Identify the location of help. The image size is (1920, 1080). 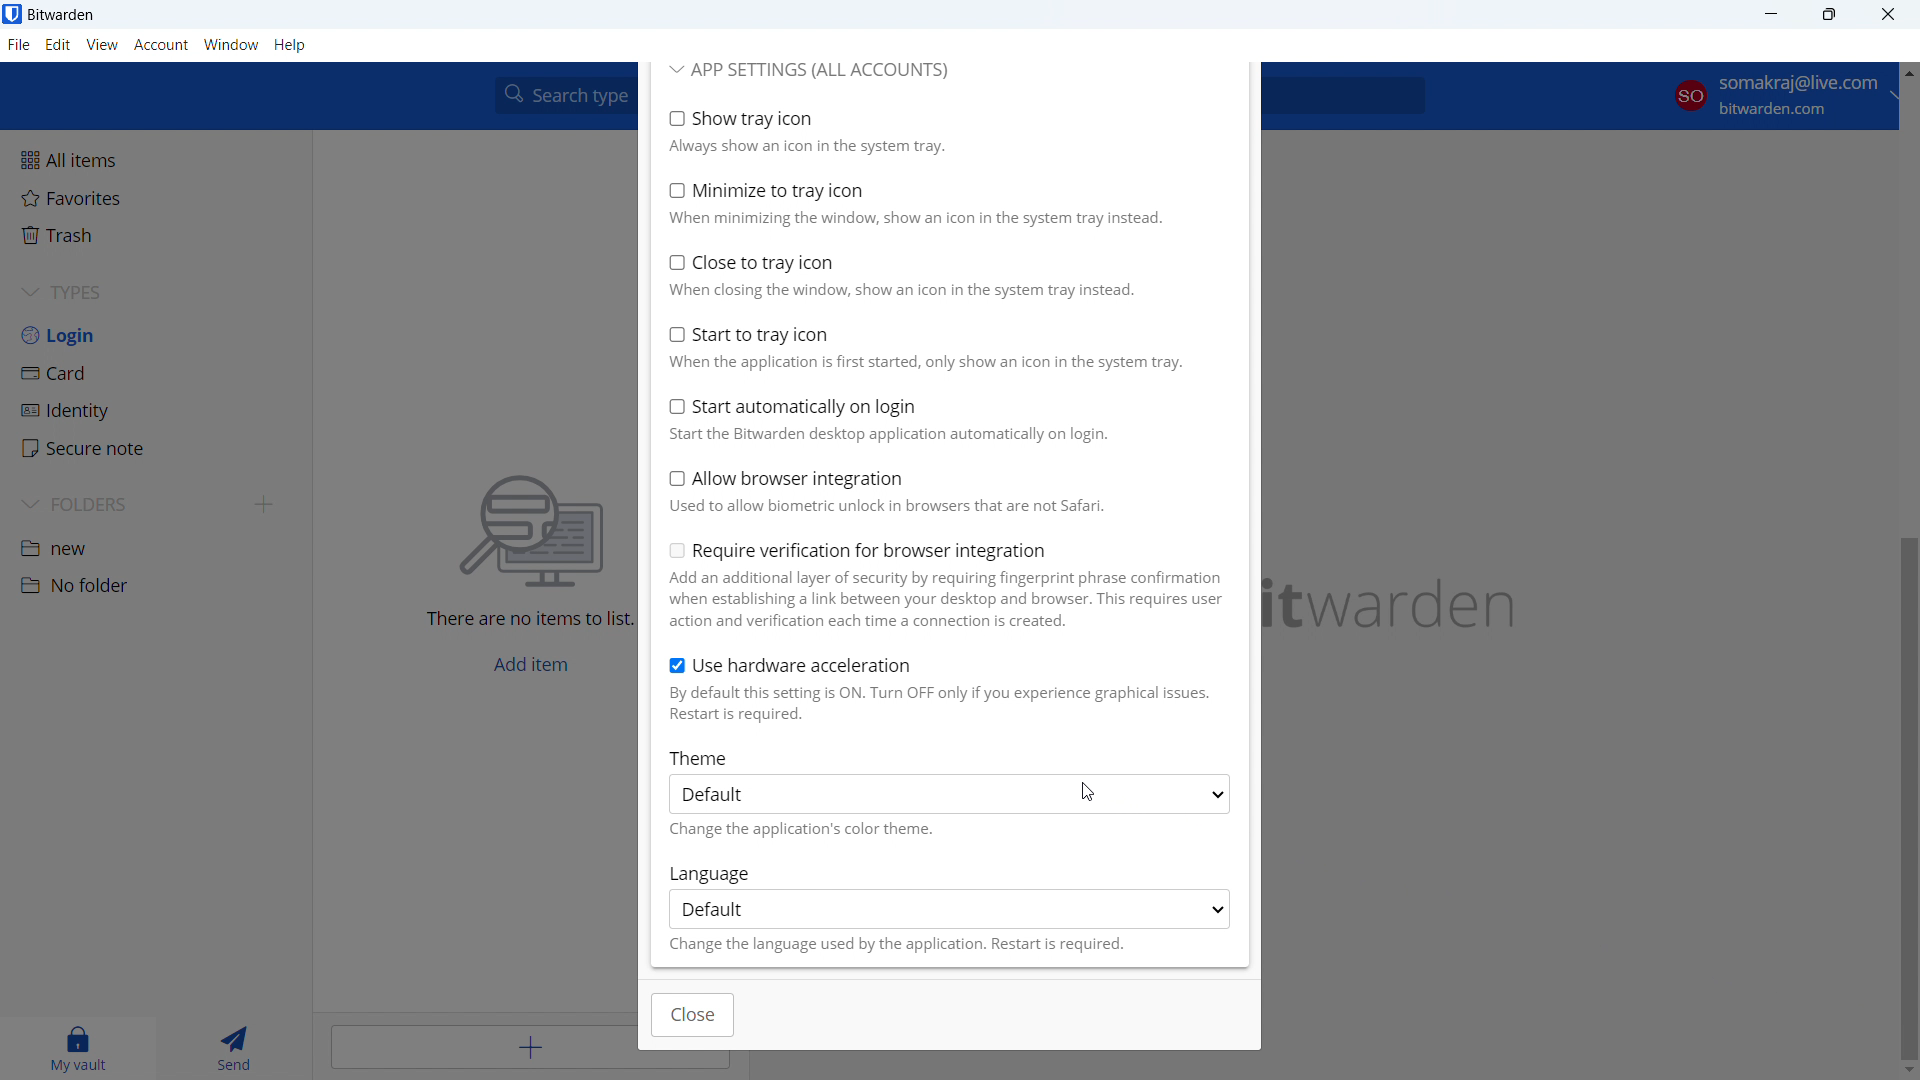
(291, 46).